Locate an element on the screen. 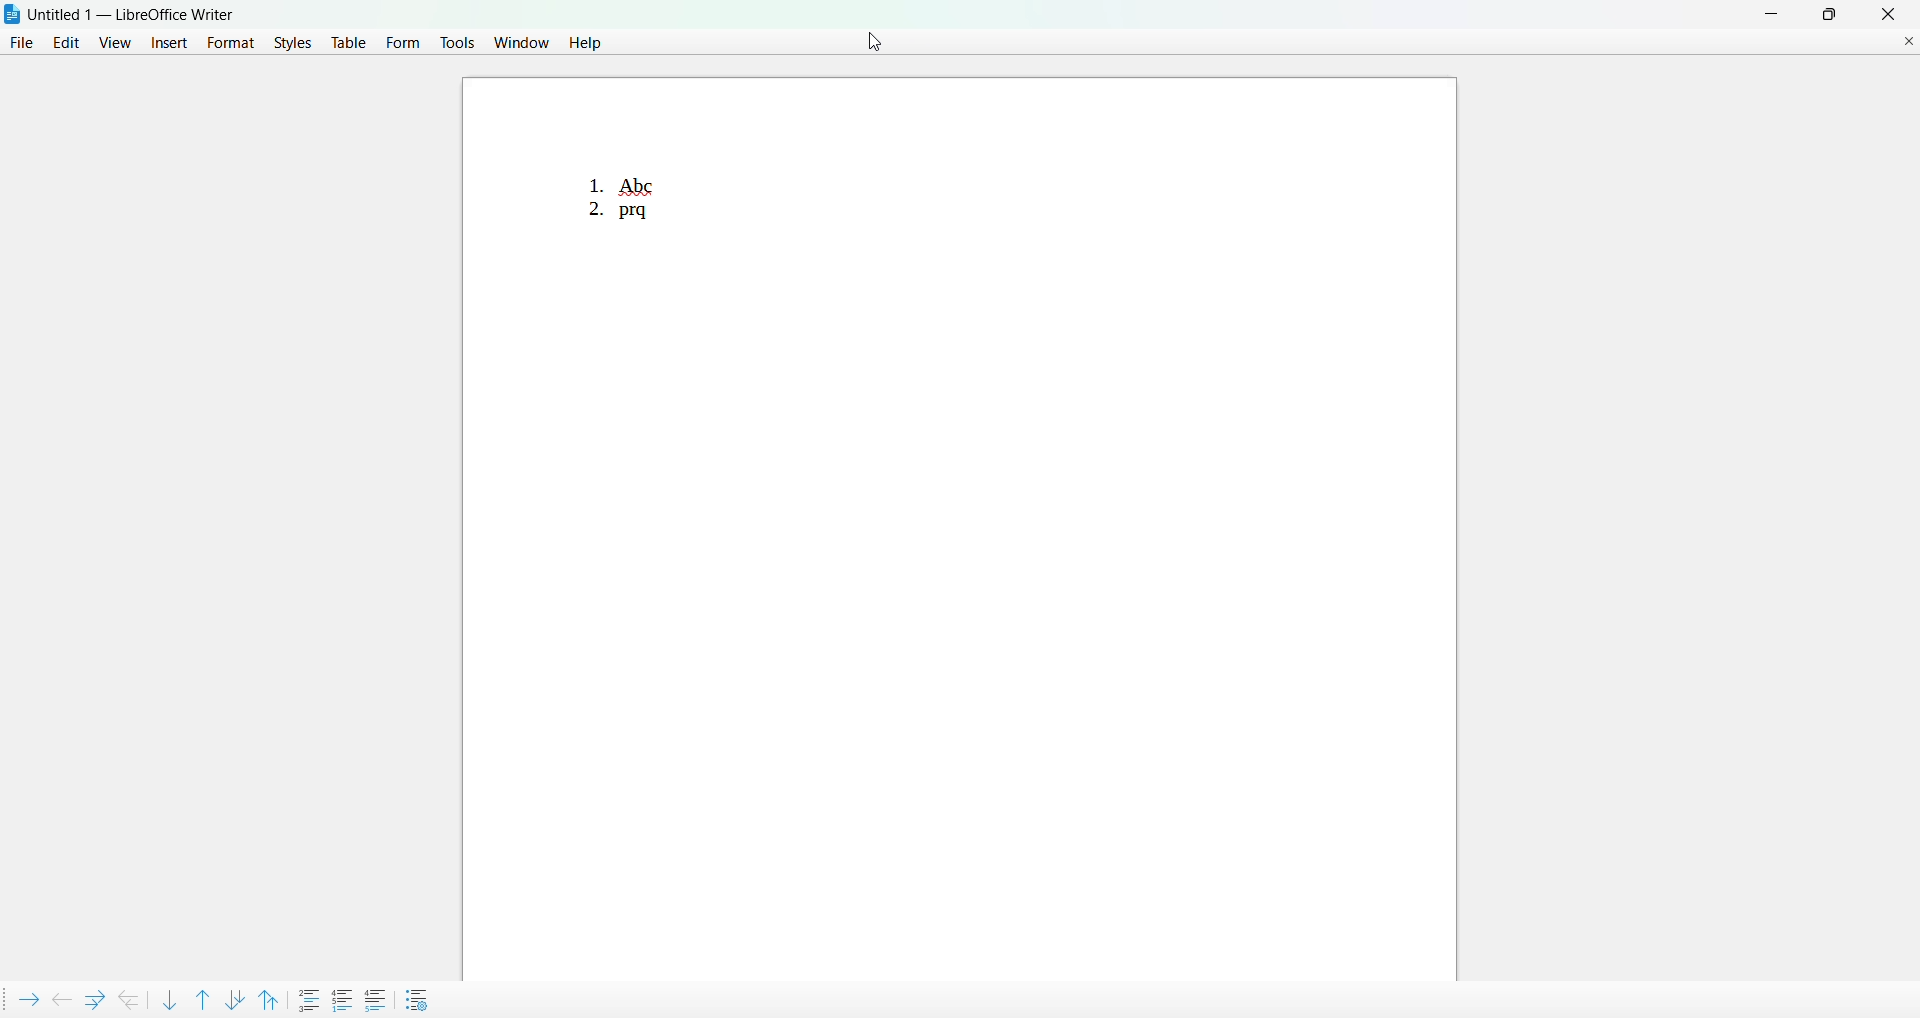 The image size is (1920, 1018). 2 is located at coordinates (588, 214).